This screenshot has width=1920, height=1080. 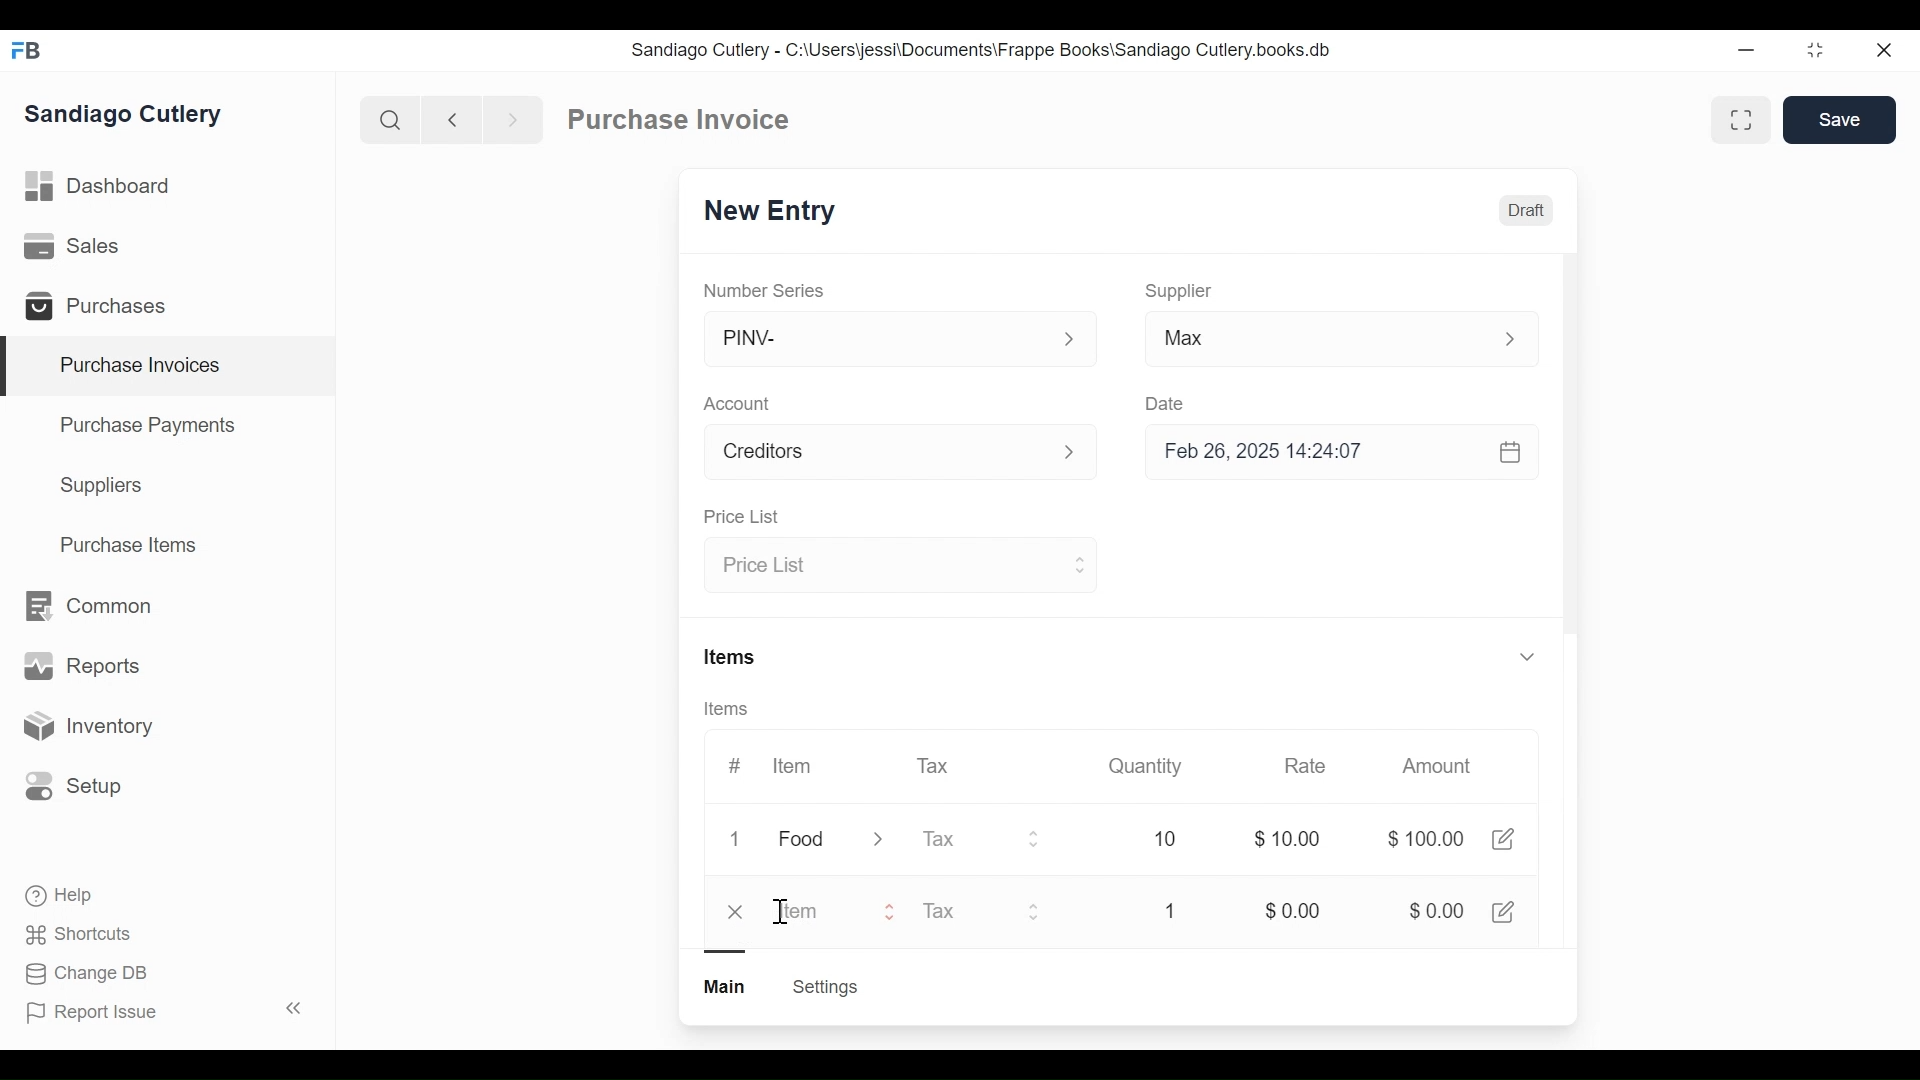 I want to click on Expand, so click(x=1035, y=839).